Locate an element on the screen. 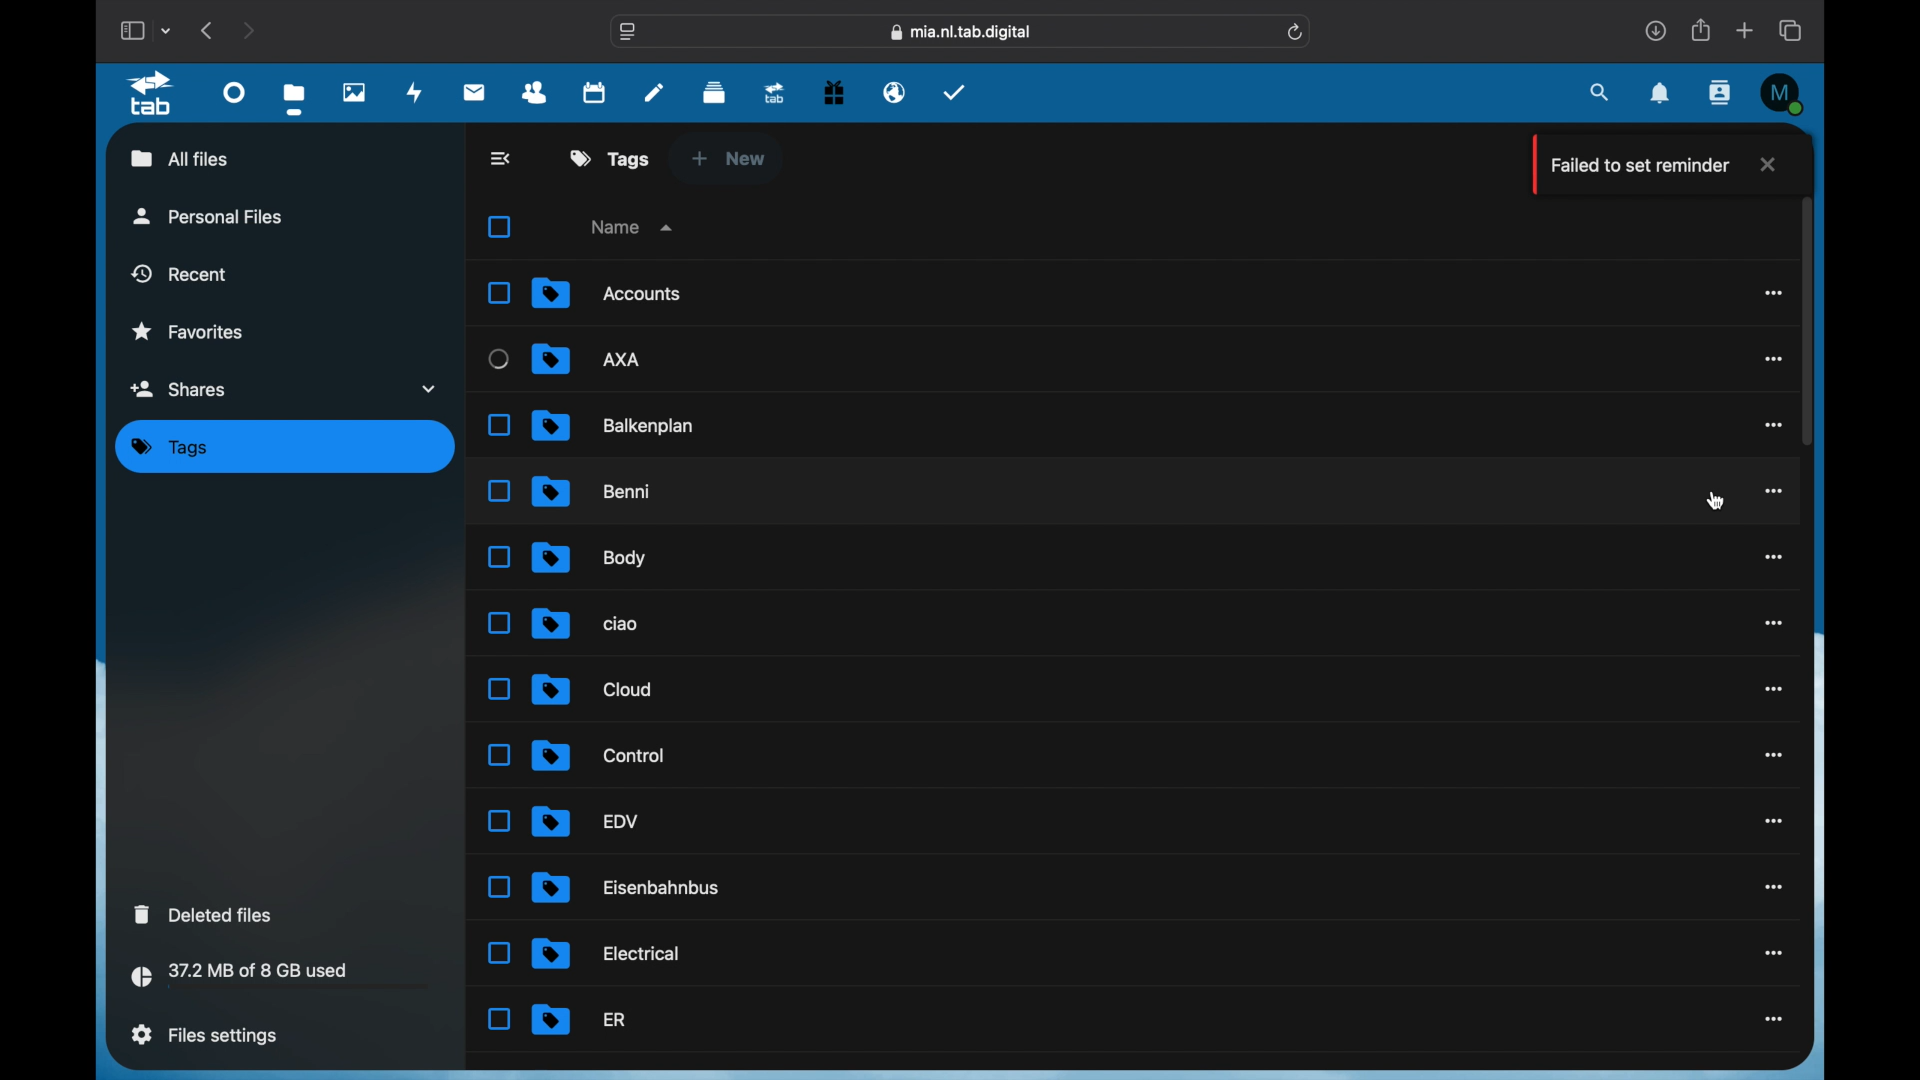 Image resolution: width=1920 pixels, height=1080 pixels. name is located at coordinates (635, 226).